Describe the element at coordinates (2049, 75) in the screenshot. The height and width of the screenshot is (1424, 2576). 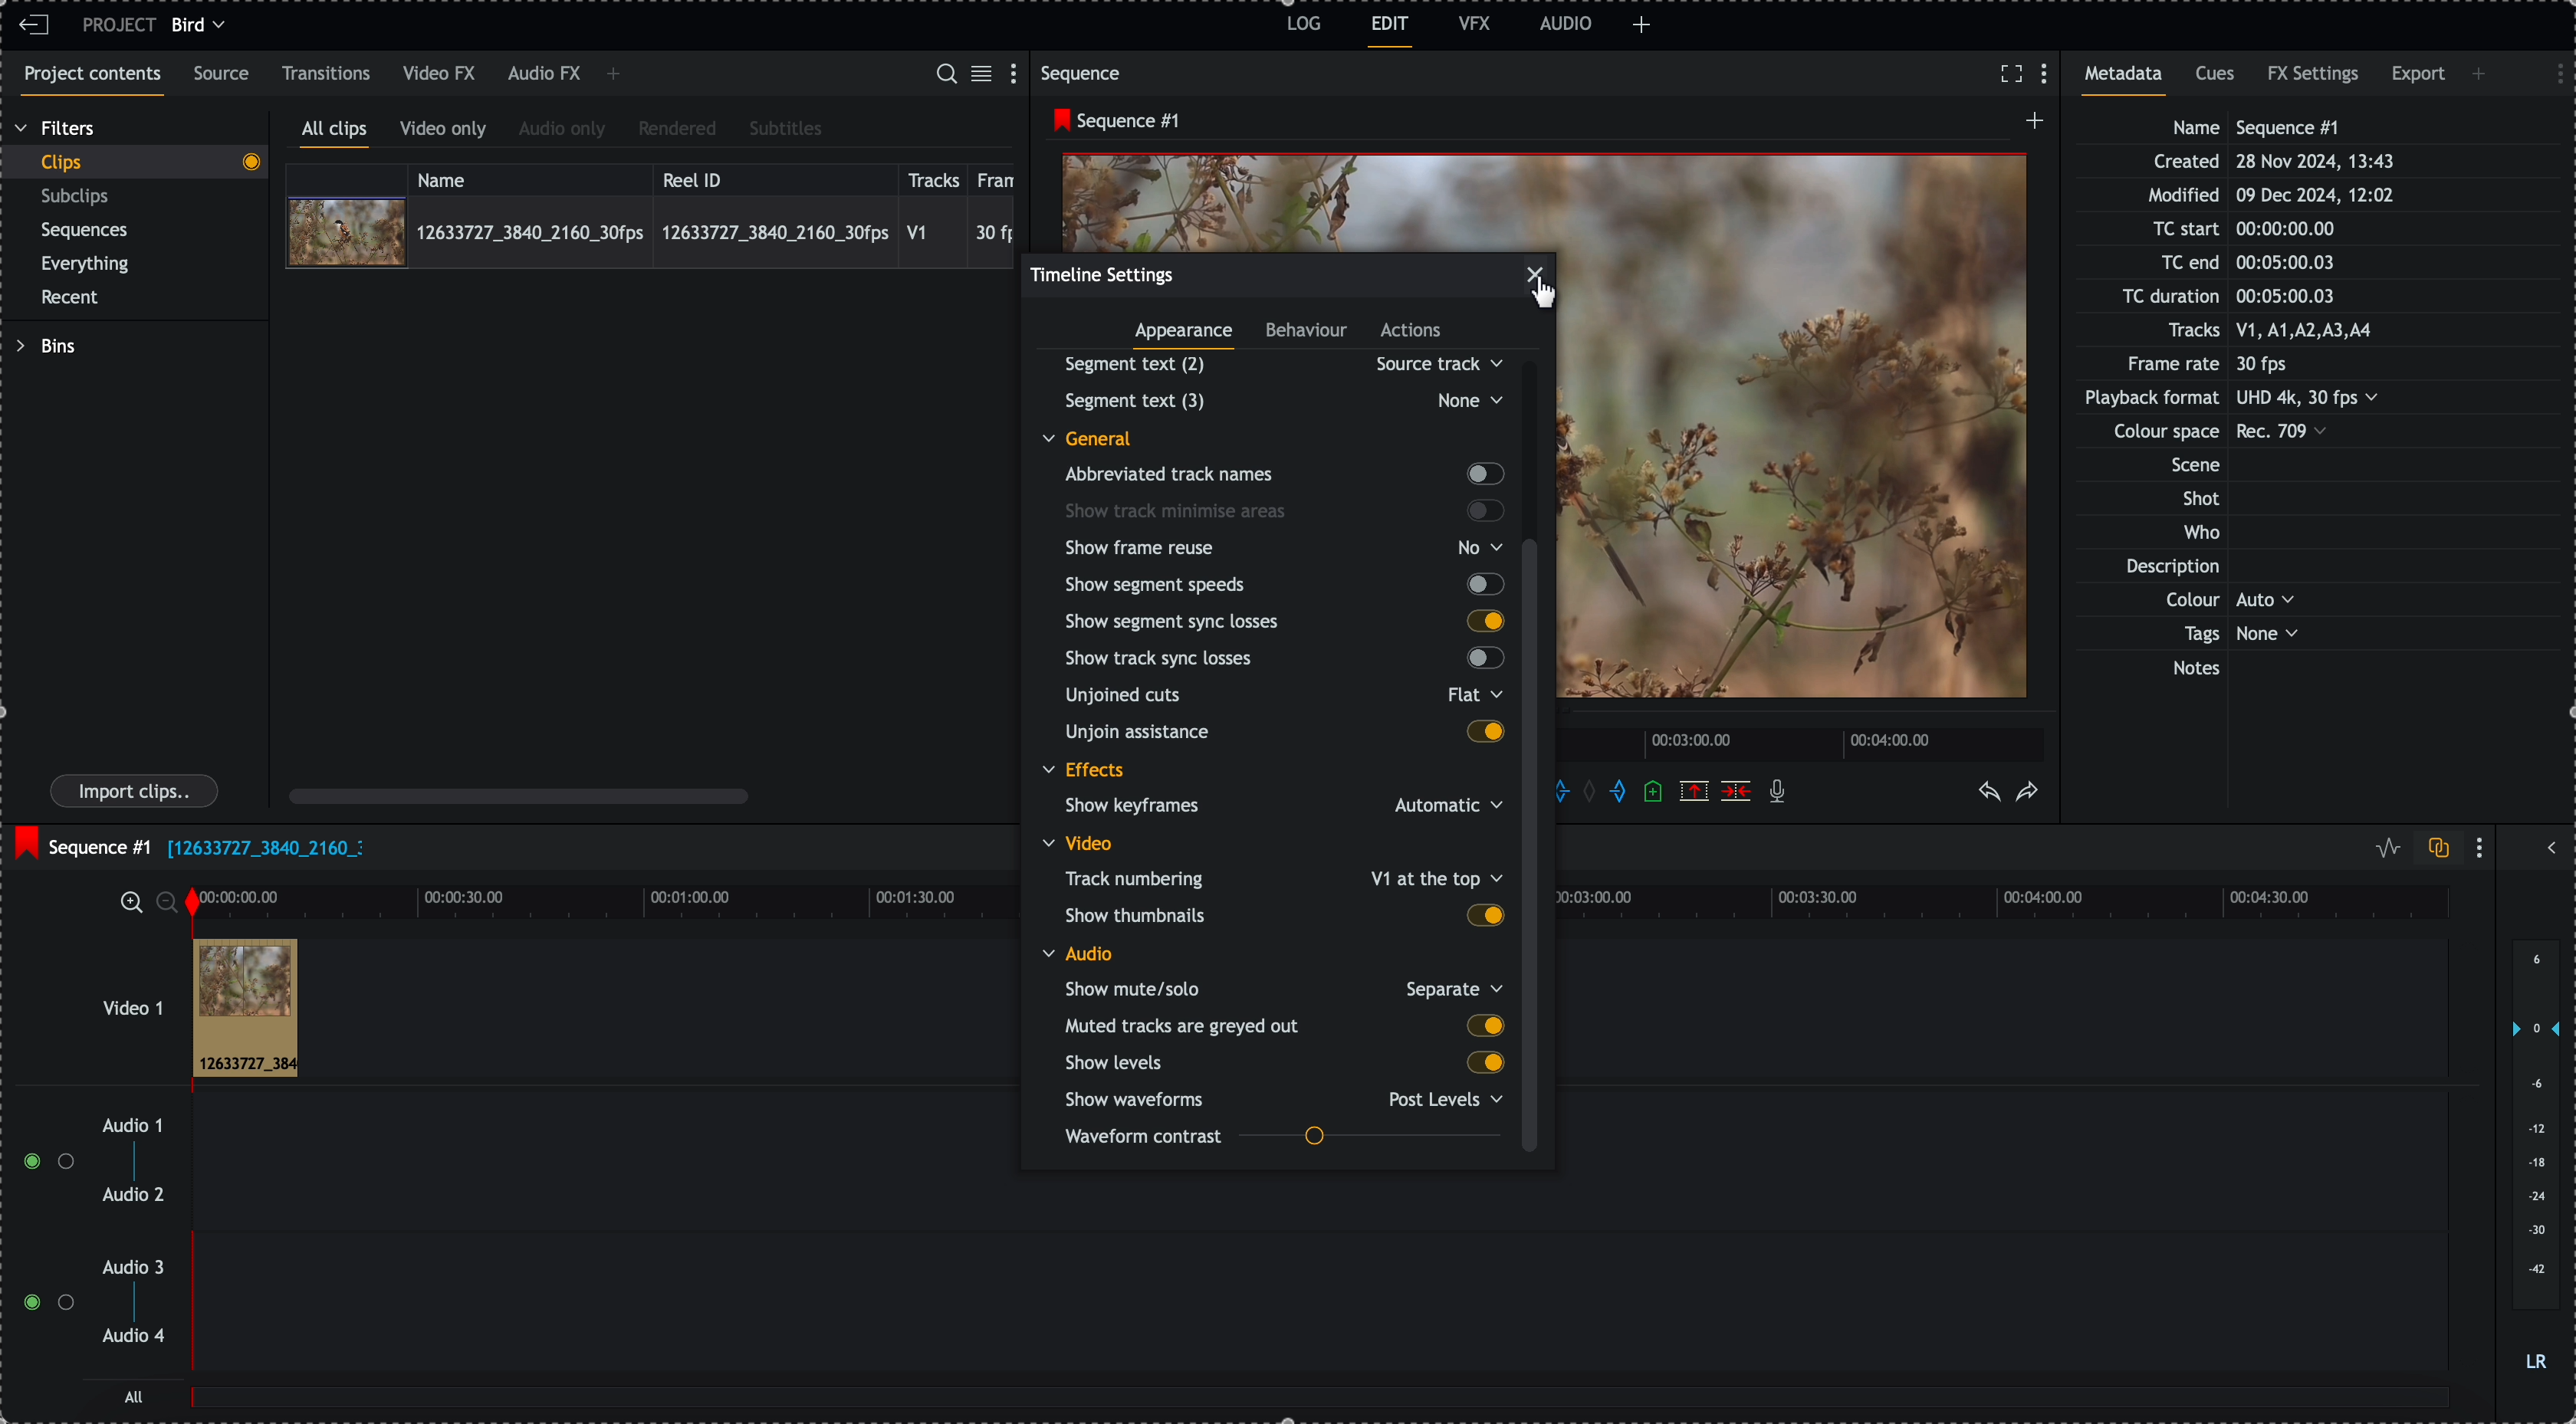
I see `show settings menu` at that location.